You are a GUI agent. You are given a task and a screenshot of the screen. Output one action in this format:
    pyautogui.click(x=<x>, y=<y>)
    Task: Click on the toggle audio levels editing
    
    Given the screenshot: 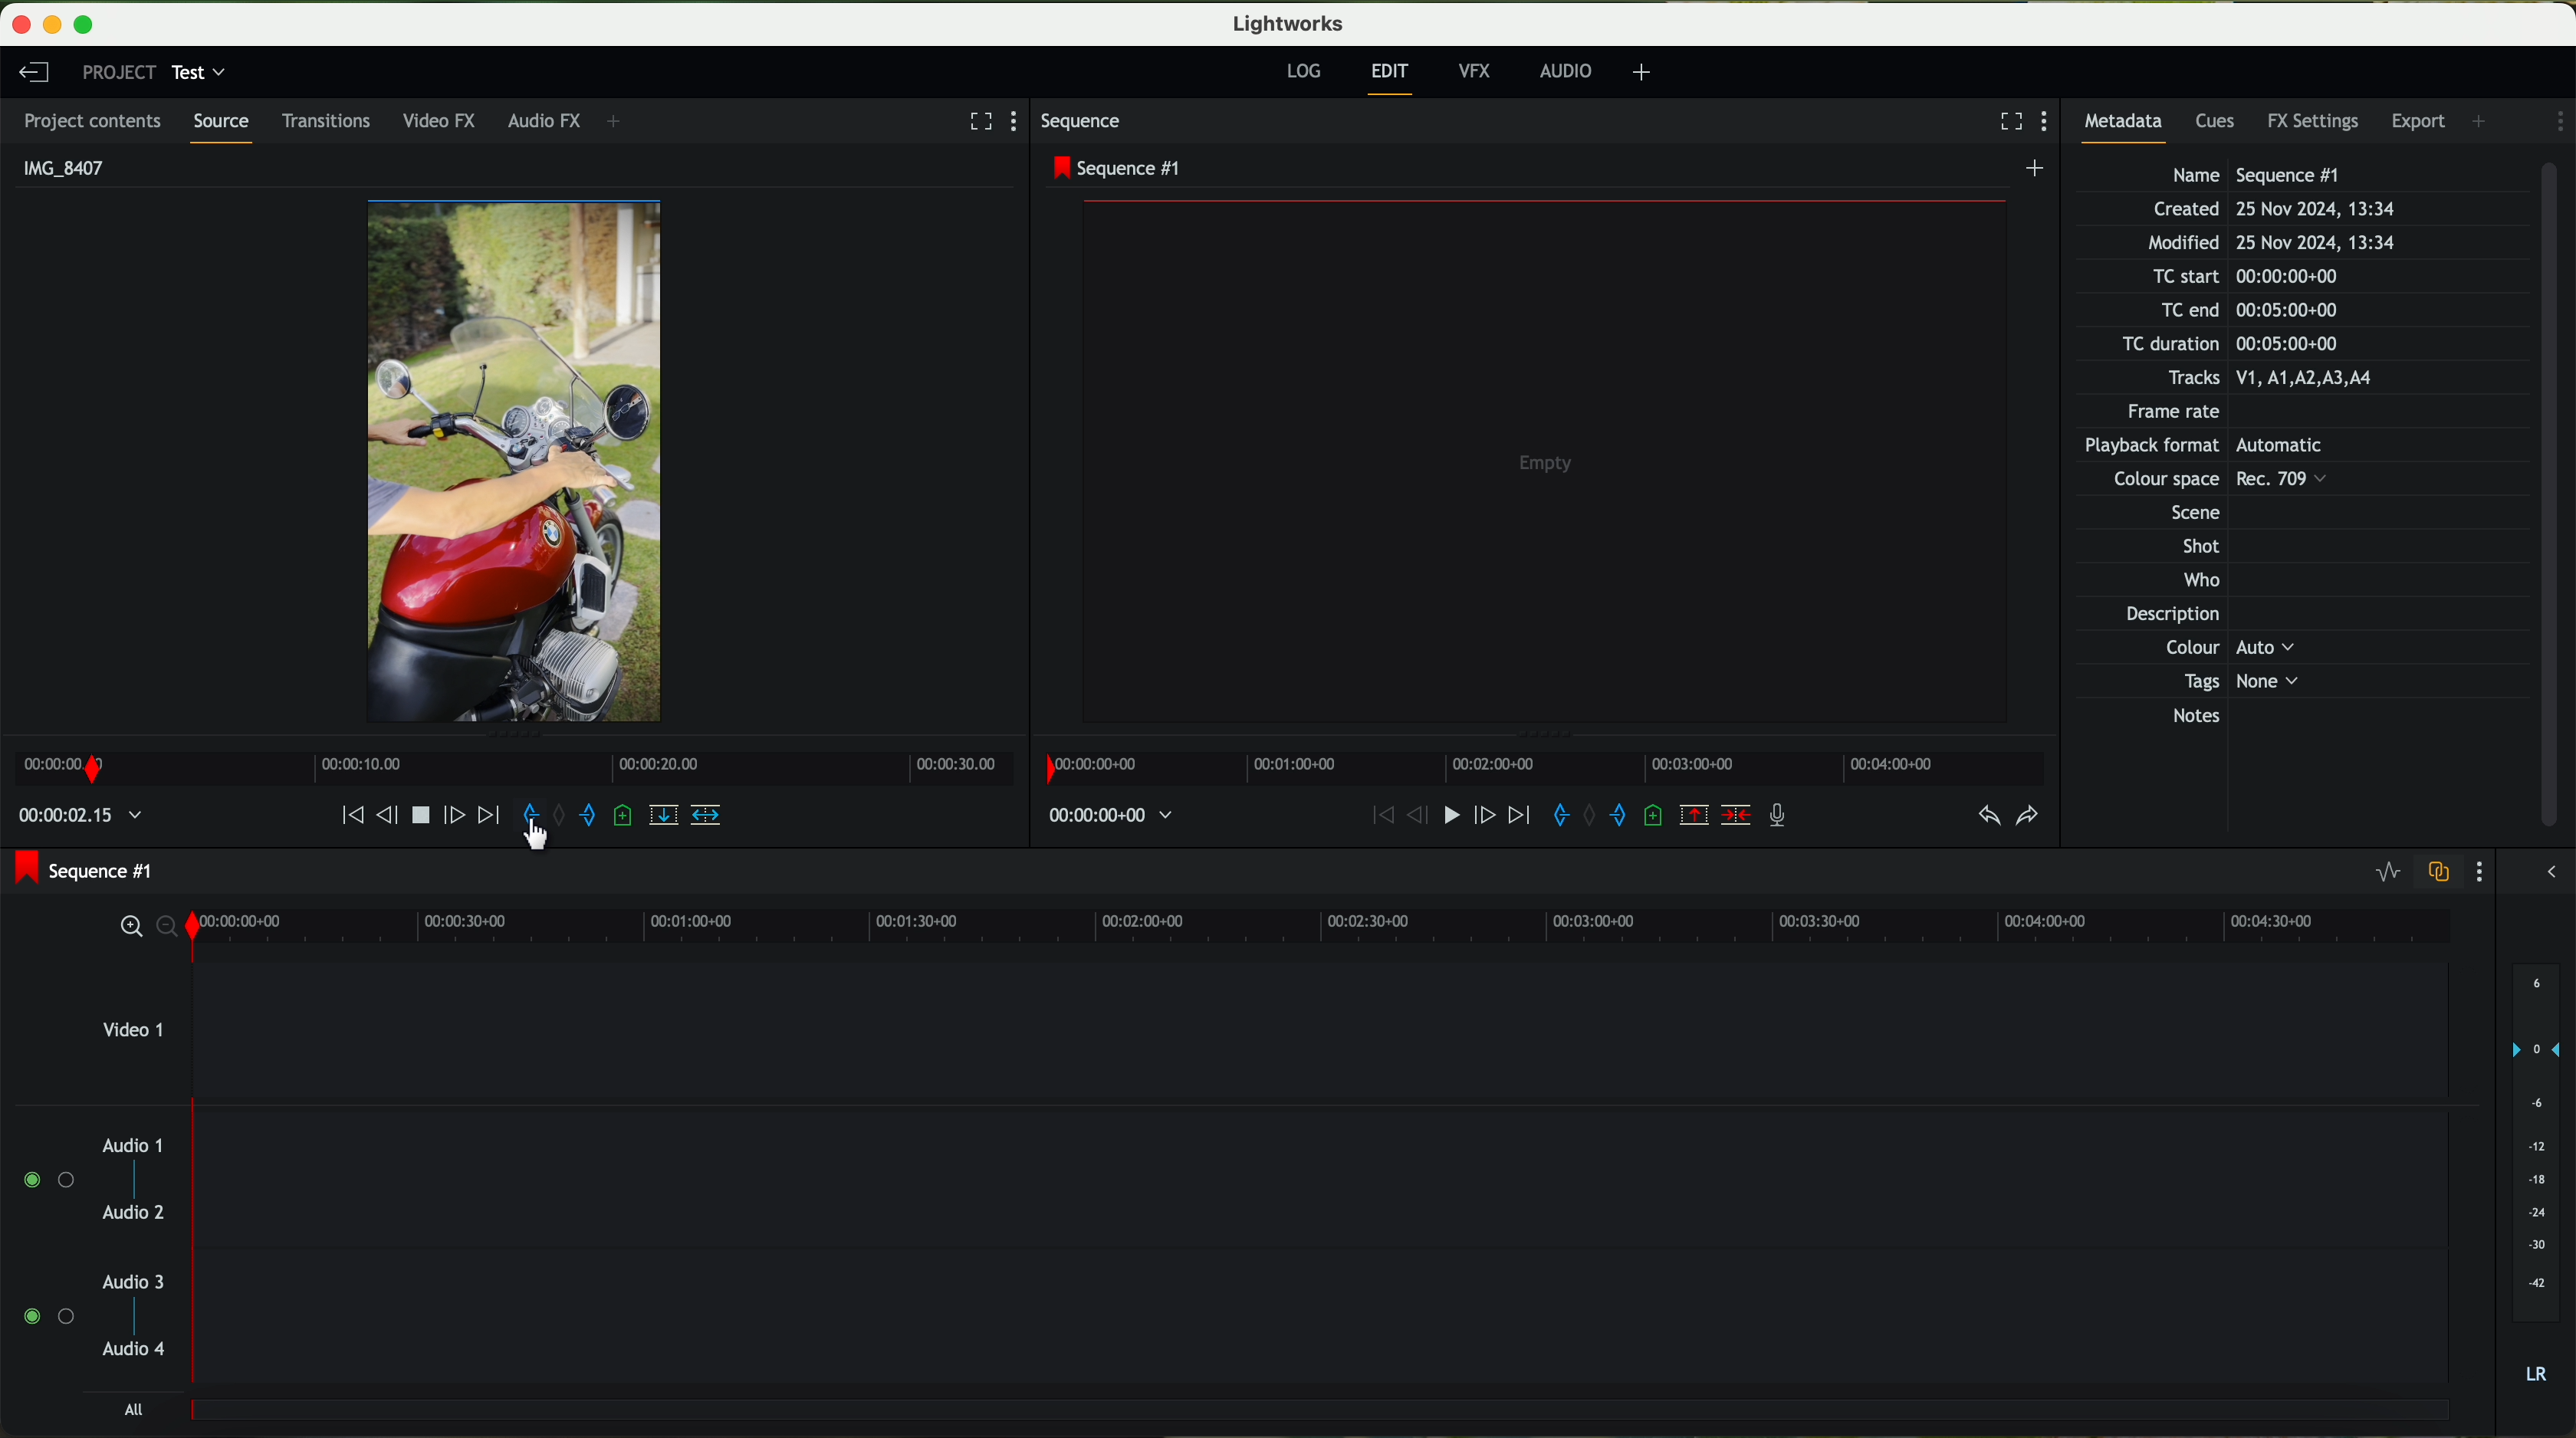 What is the action you would take?
    pyautogui.click(x=2388, y=873)
    